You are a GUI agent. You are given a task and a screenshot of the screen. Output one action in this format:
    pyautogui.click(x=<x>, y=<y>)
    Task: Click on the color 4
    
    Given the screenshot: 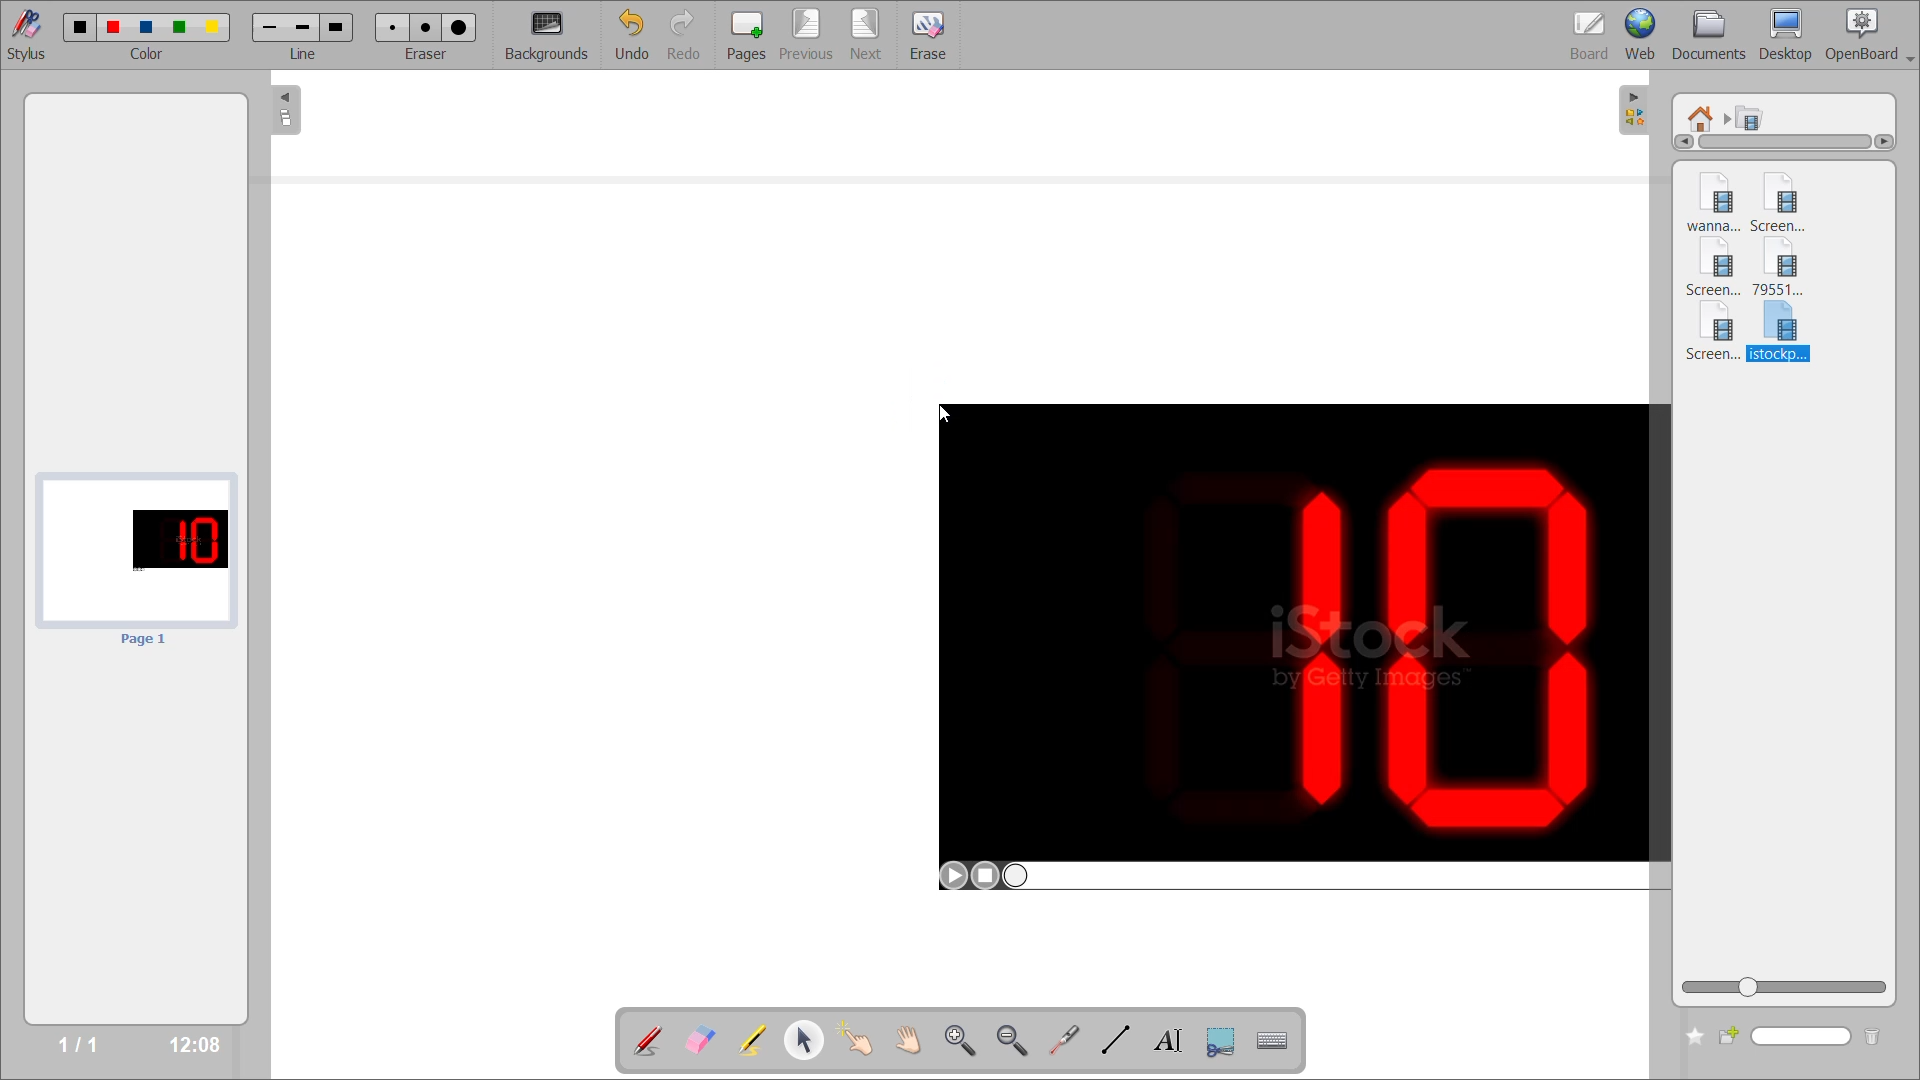 What is the action you would take?
    pyautogui.click(x=181, y=28)
    